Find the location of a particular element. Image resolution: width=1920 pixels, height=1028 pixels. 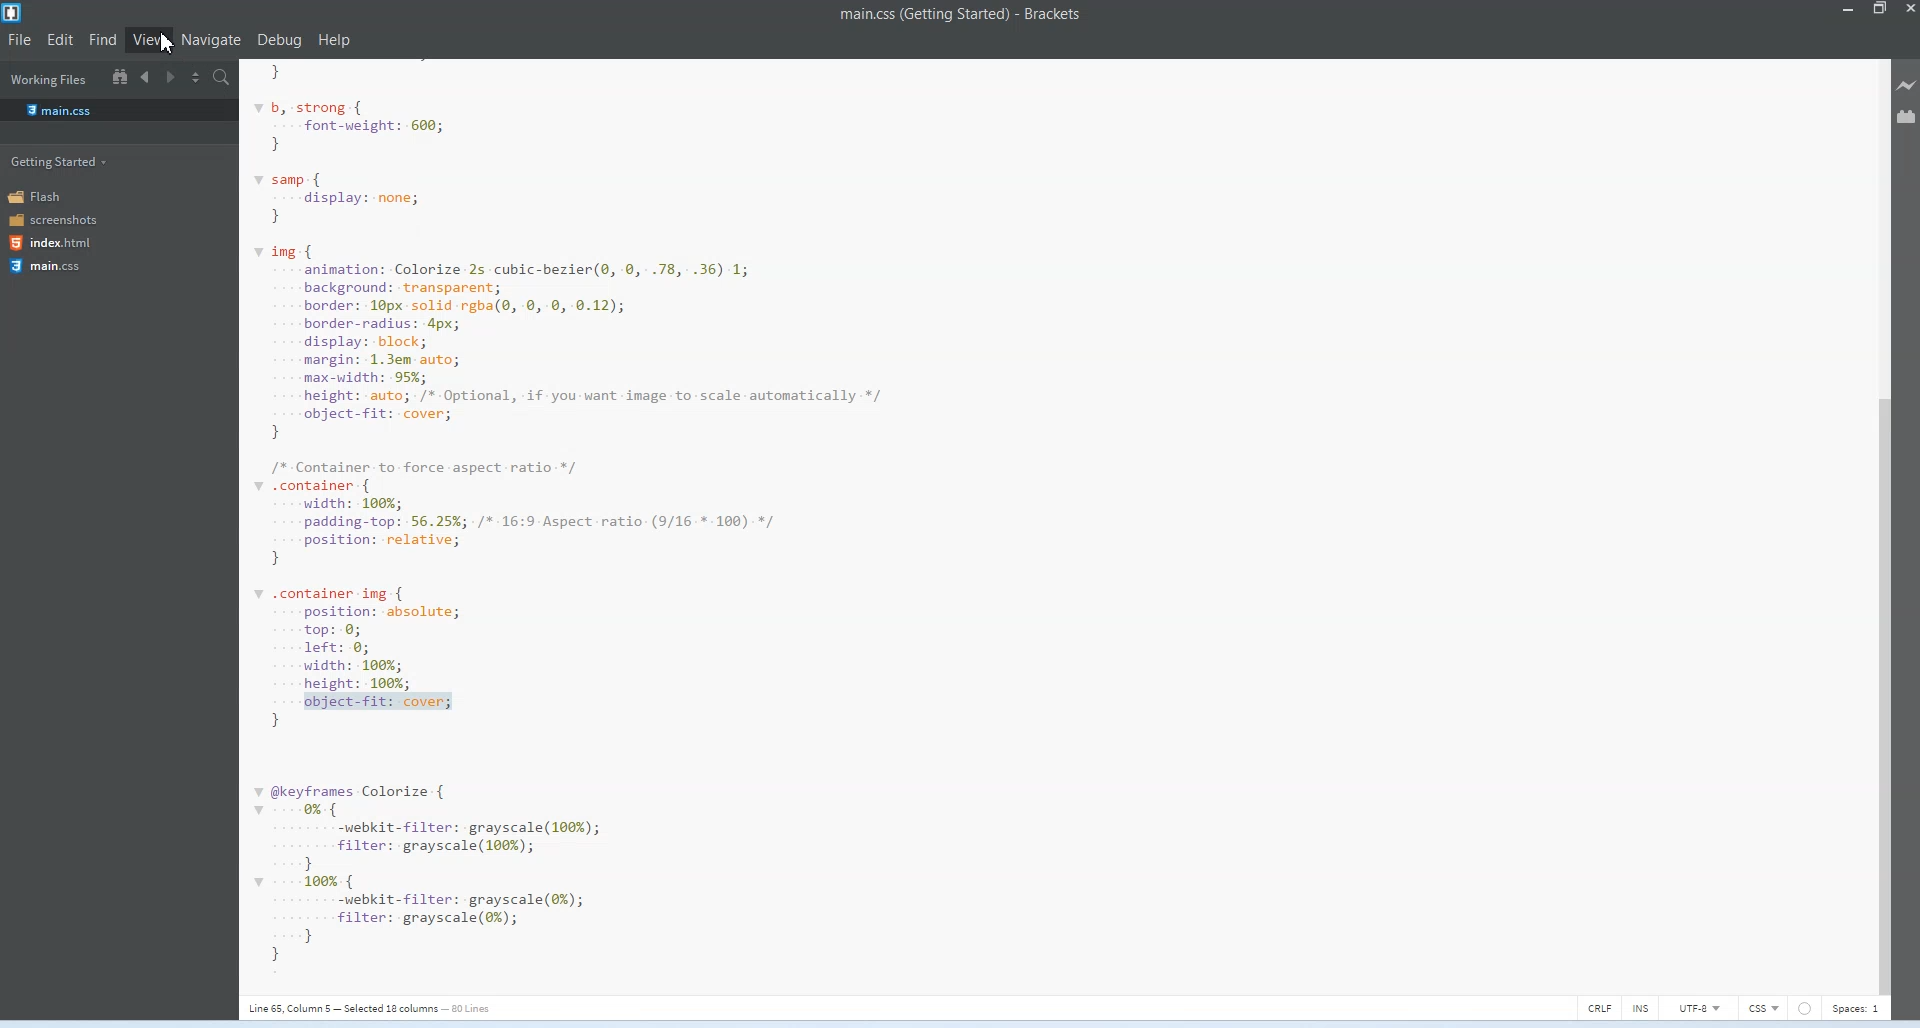

Navigate is located at coordinates (211, 40).